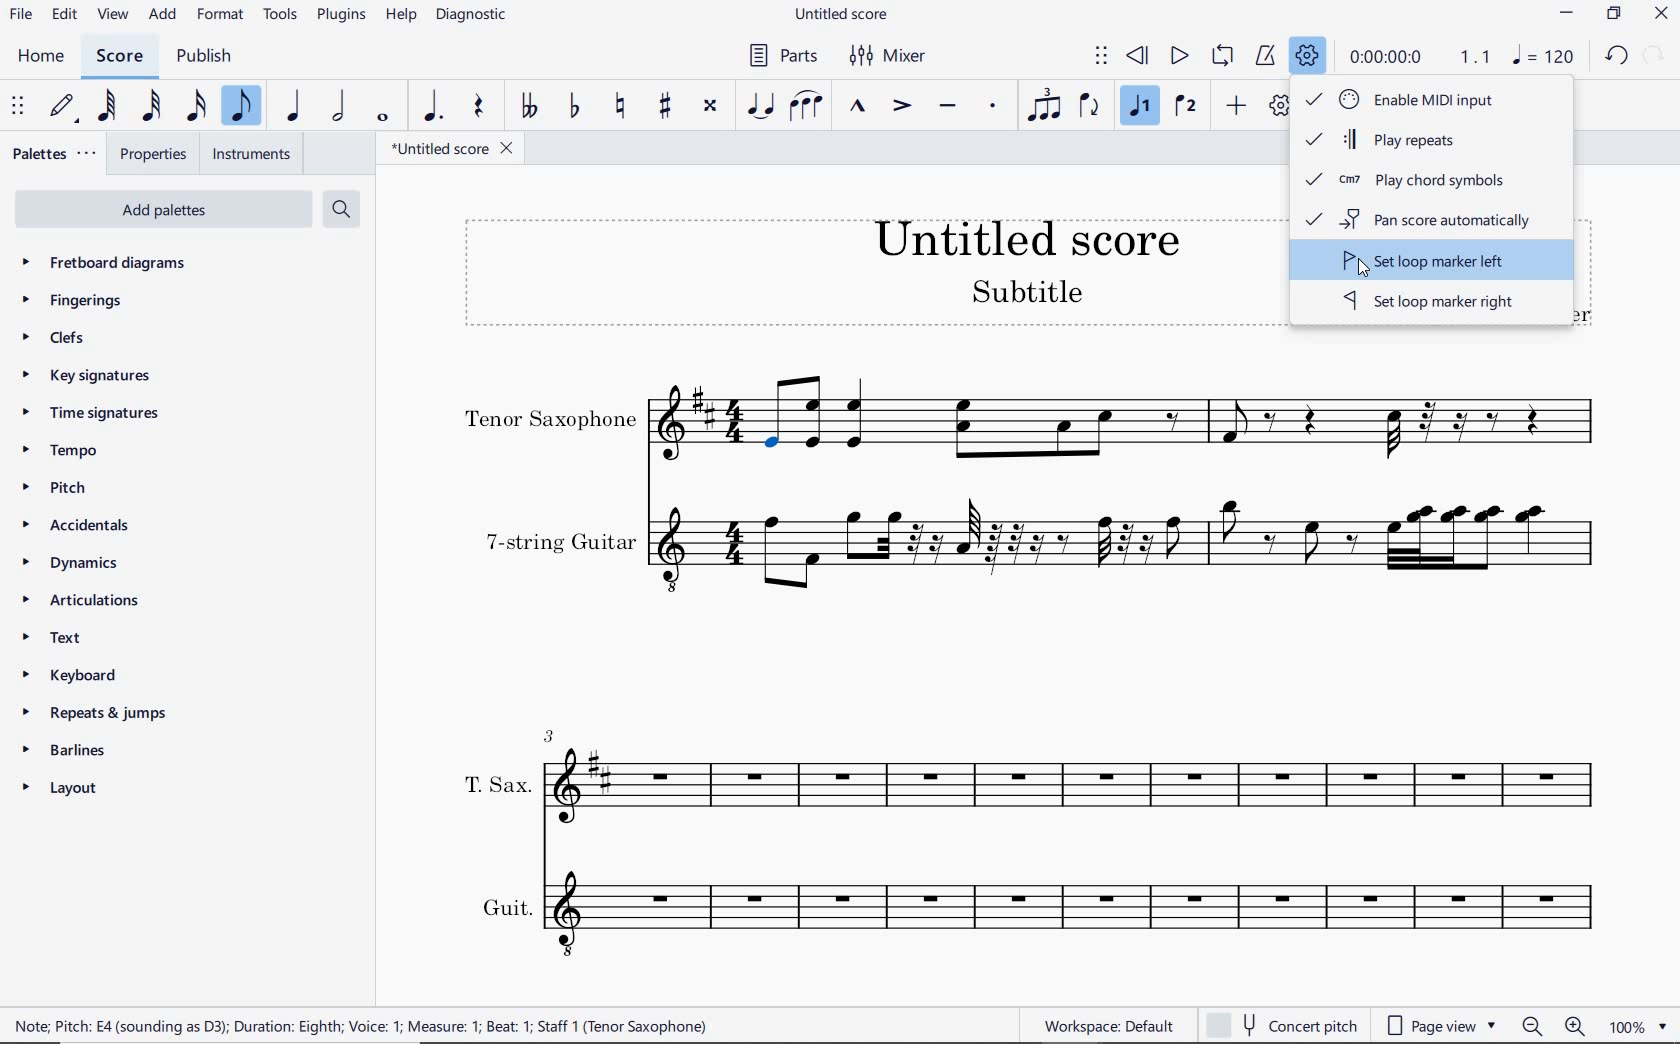 The image size is (1680, 1044). I want to click on FILE NAME, so click(845, 13).